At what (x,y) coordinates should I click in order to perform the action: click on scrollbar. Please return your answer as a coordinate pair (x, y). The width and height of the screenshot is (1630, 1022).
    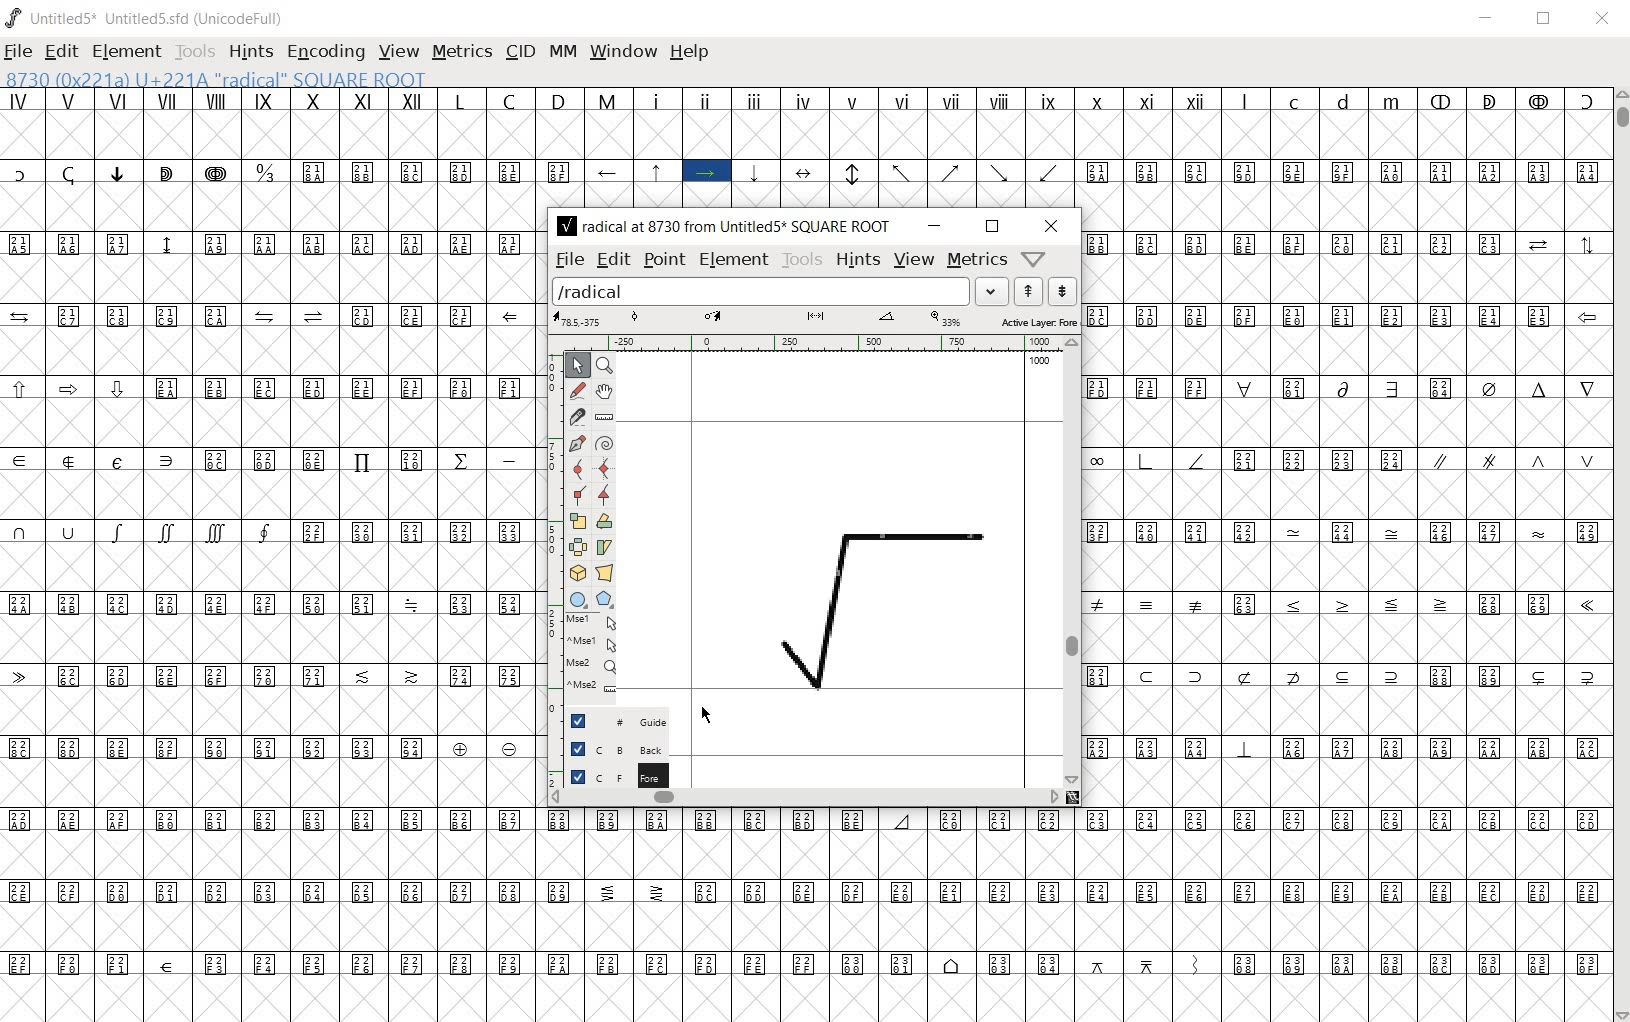
    Looking at the image, I should click on (1074, 561).